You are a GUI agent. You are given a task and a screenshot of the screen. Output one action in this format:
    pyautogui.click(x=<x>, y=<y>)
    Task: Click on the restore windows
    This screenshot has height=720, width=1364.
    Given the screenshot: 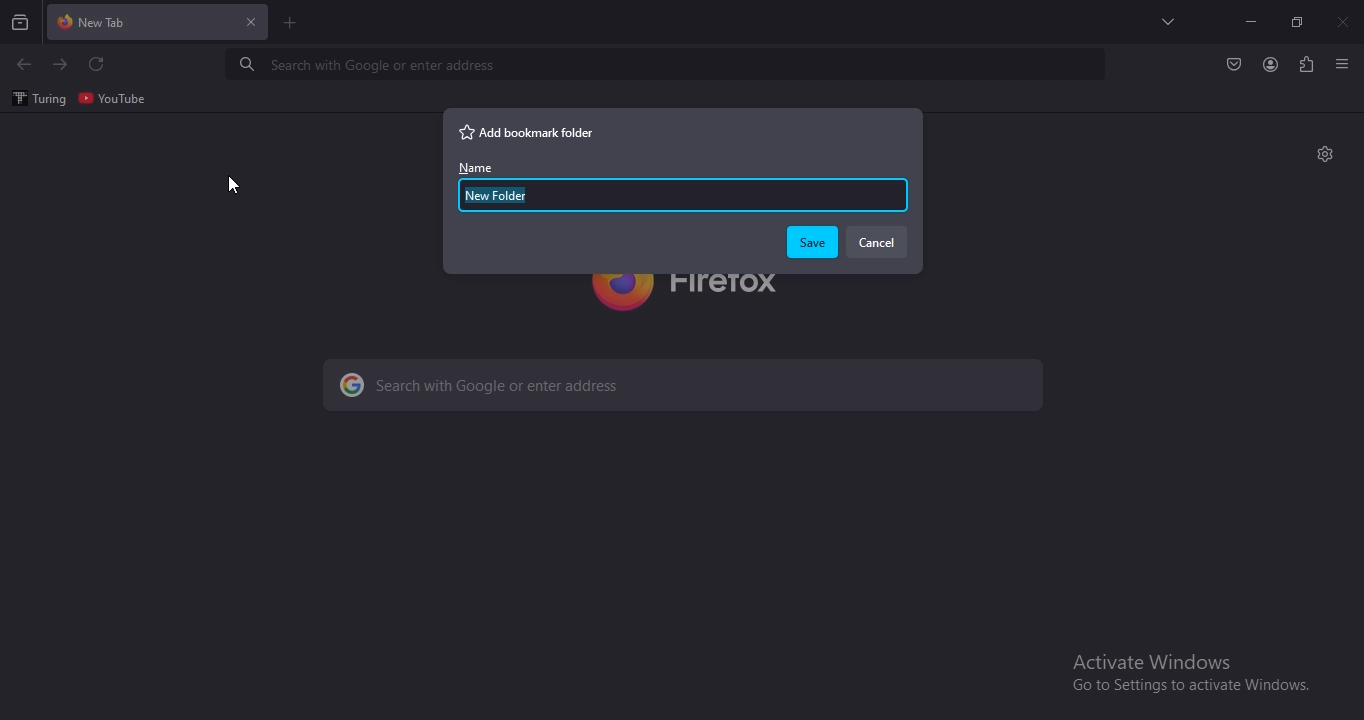 What is the action you would take?
    pyautogui.click(x=1299, y=22)
    